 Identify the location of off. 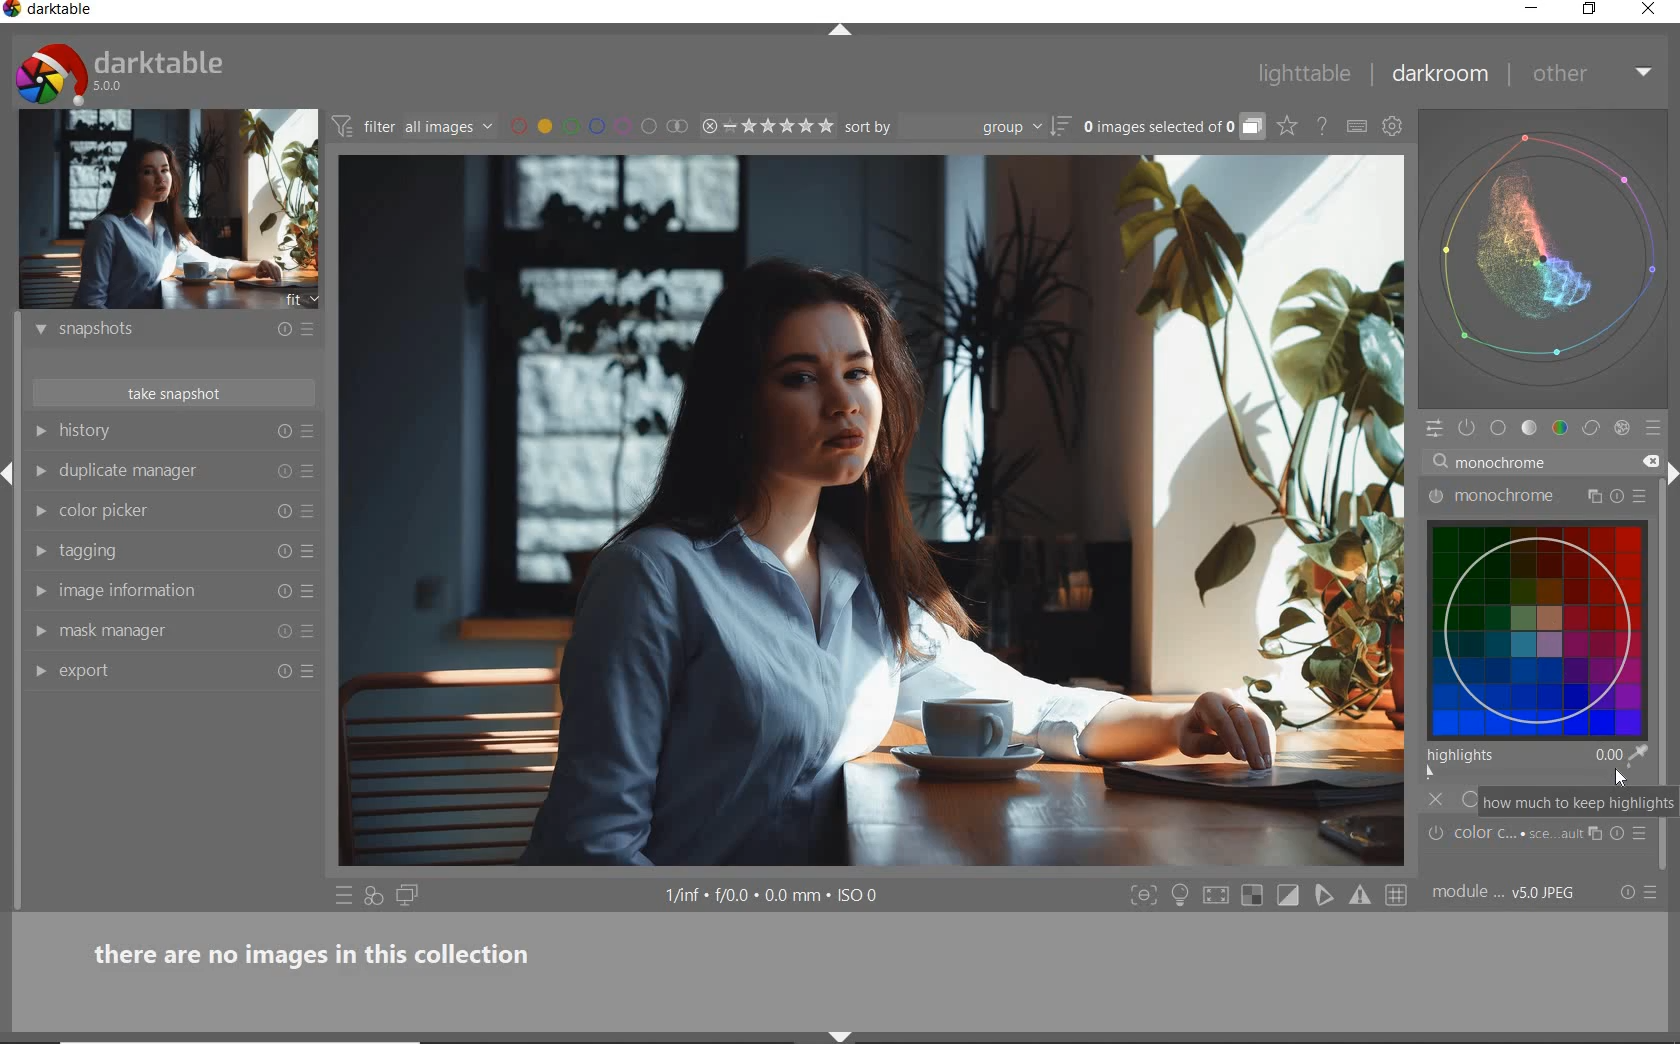
(1435, 799).